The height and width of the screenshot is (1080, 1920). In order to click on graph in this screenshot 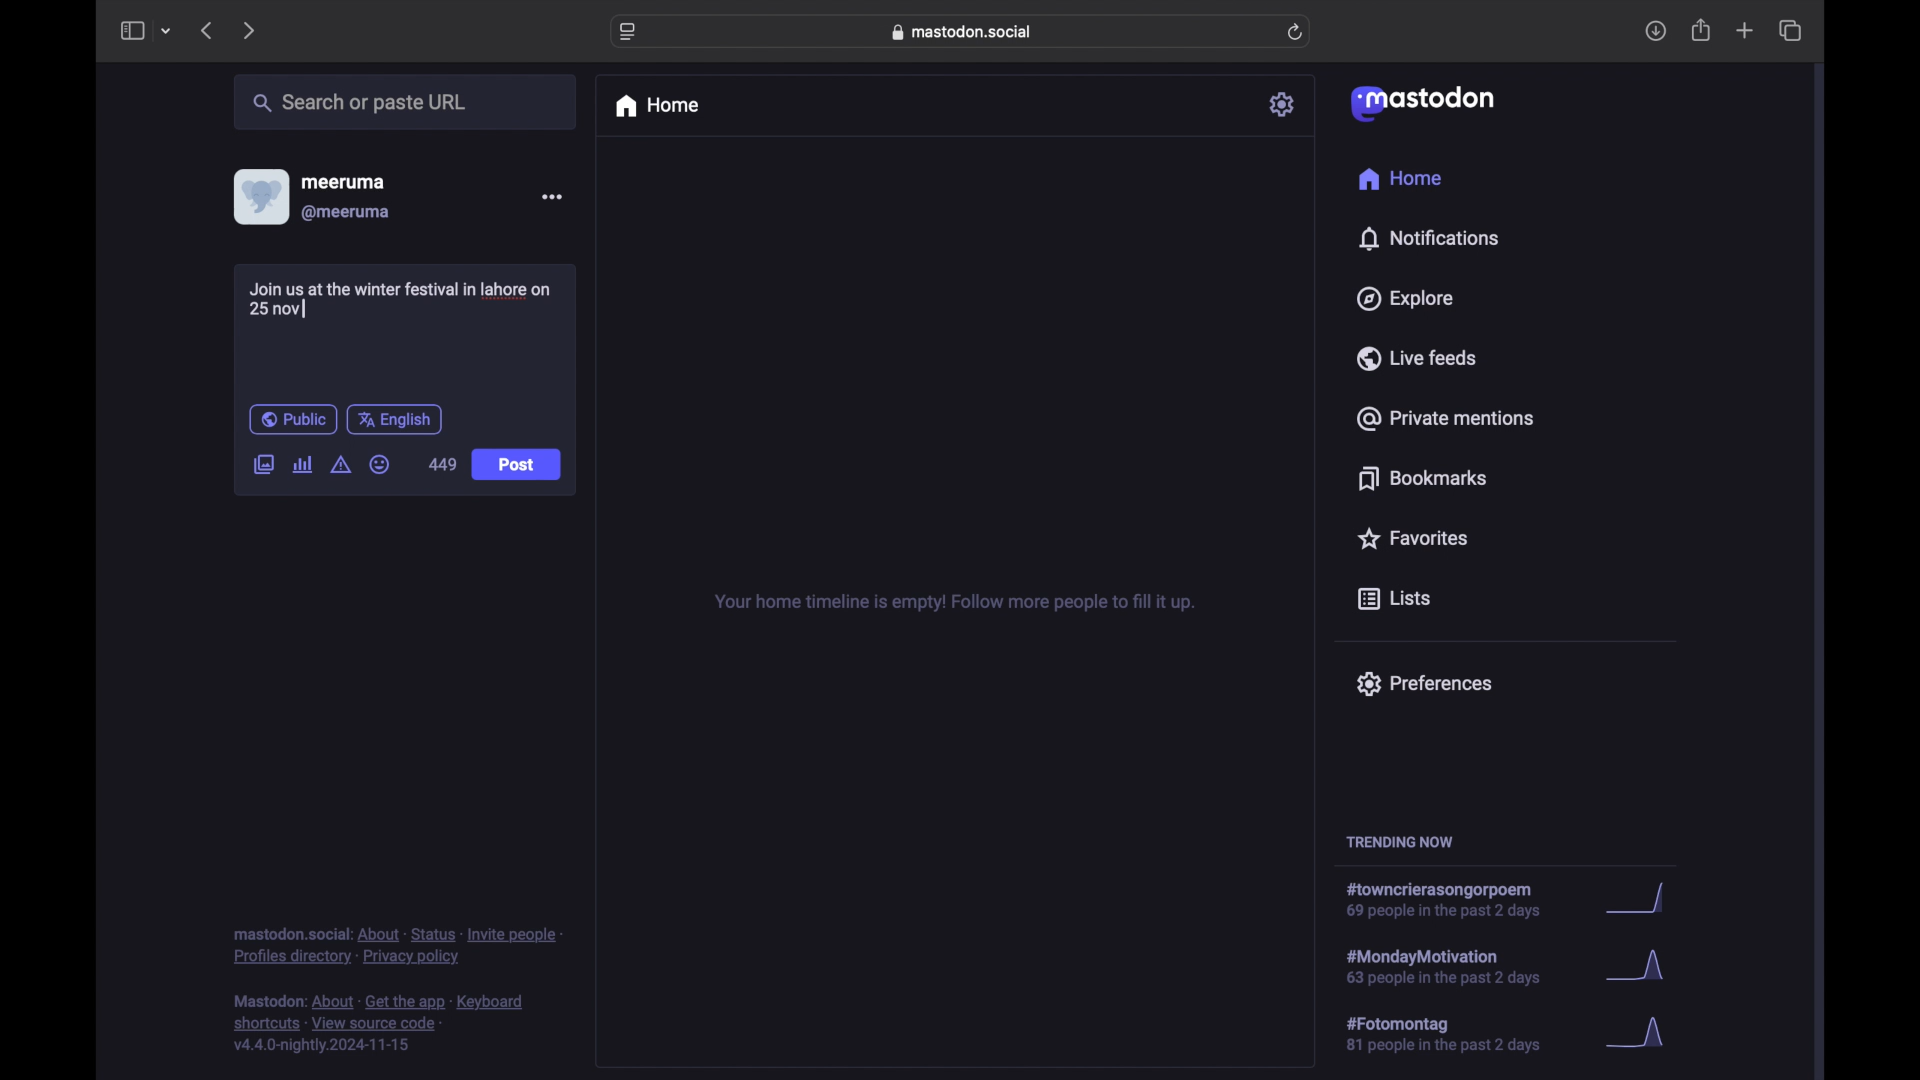, I will do `click(1642, 1034)`.